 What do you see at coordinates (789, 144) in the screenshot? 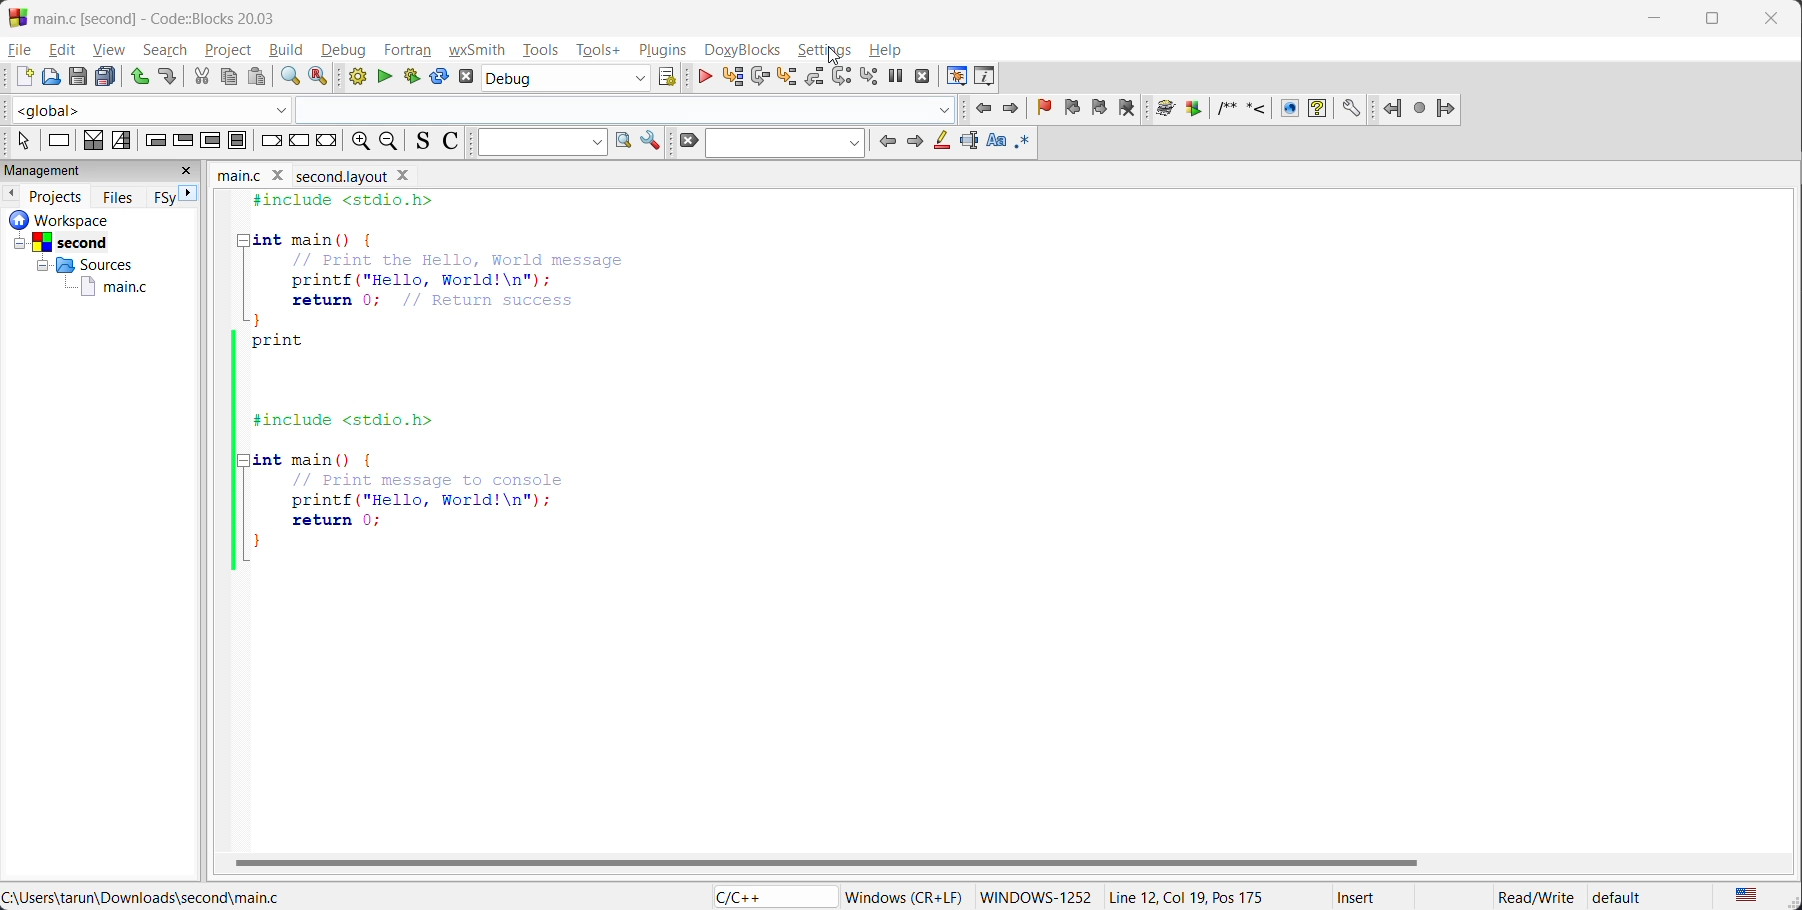
I see `search` at bounding box center [789, 144].